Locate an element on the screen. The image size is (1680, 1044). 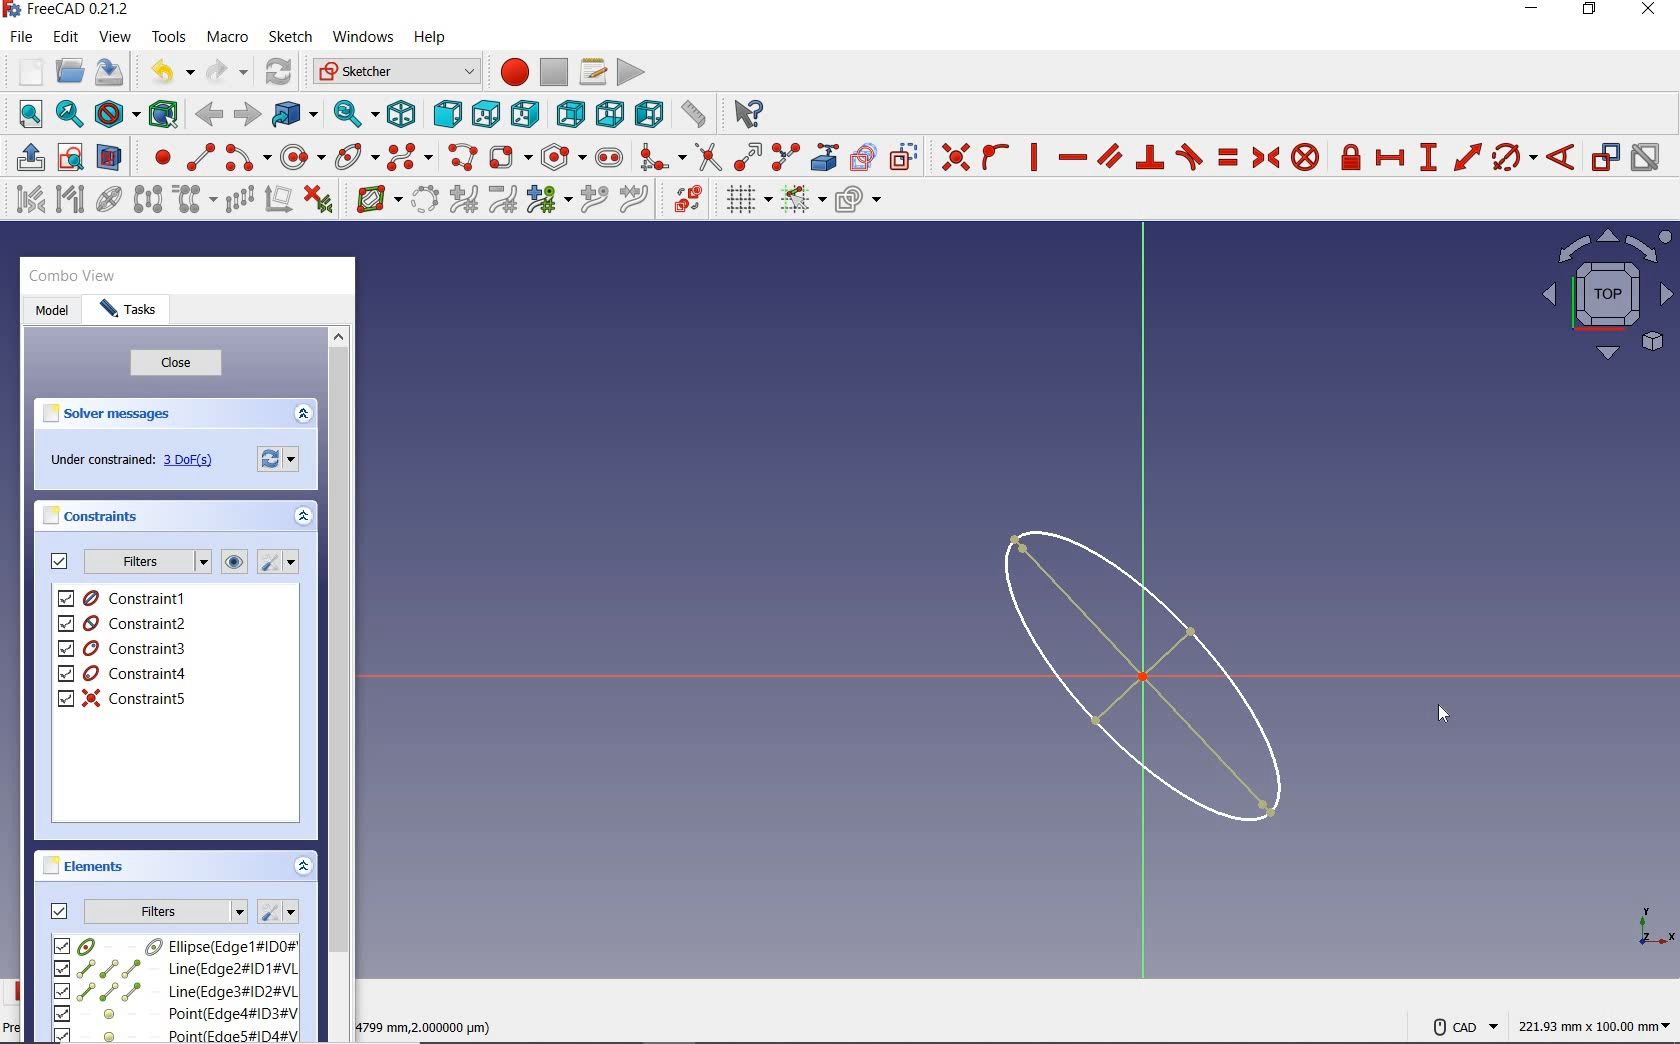
collapse is located at coordinates (305, 519).